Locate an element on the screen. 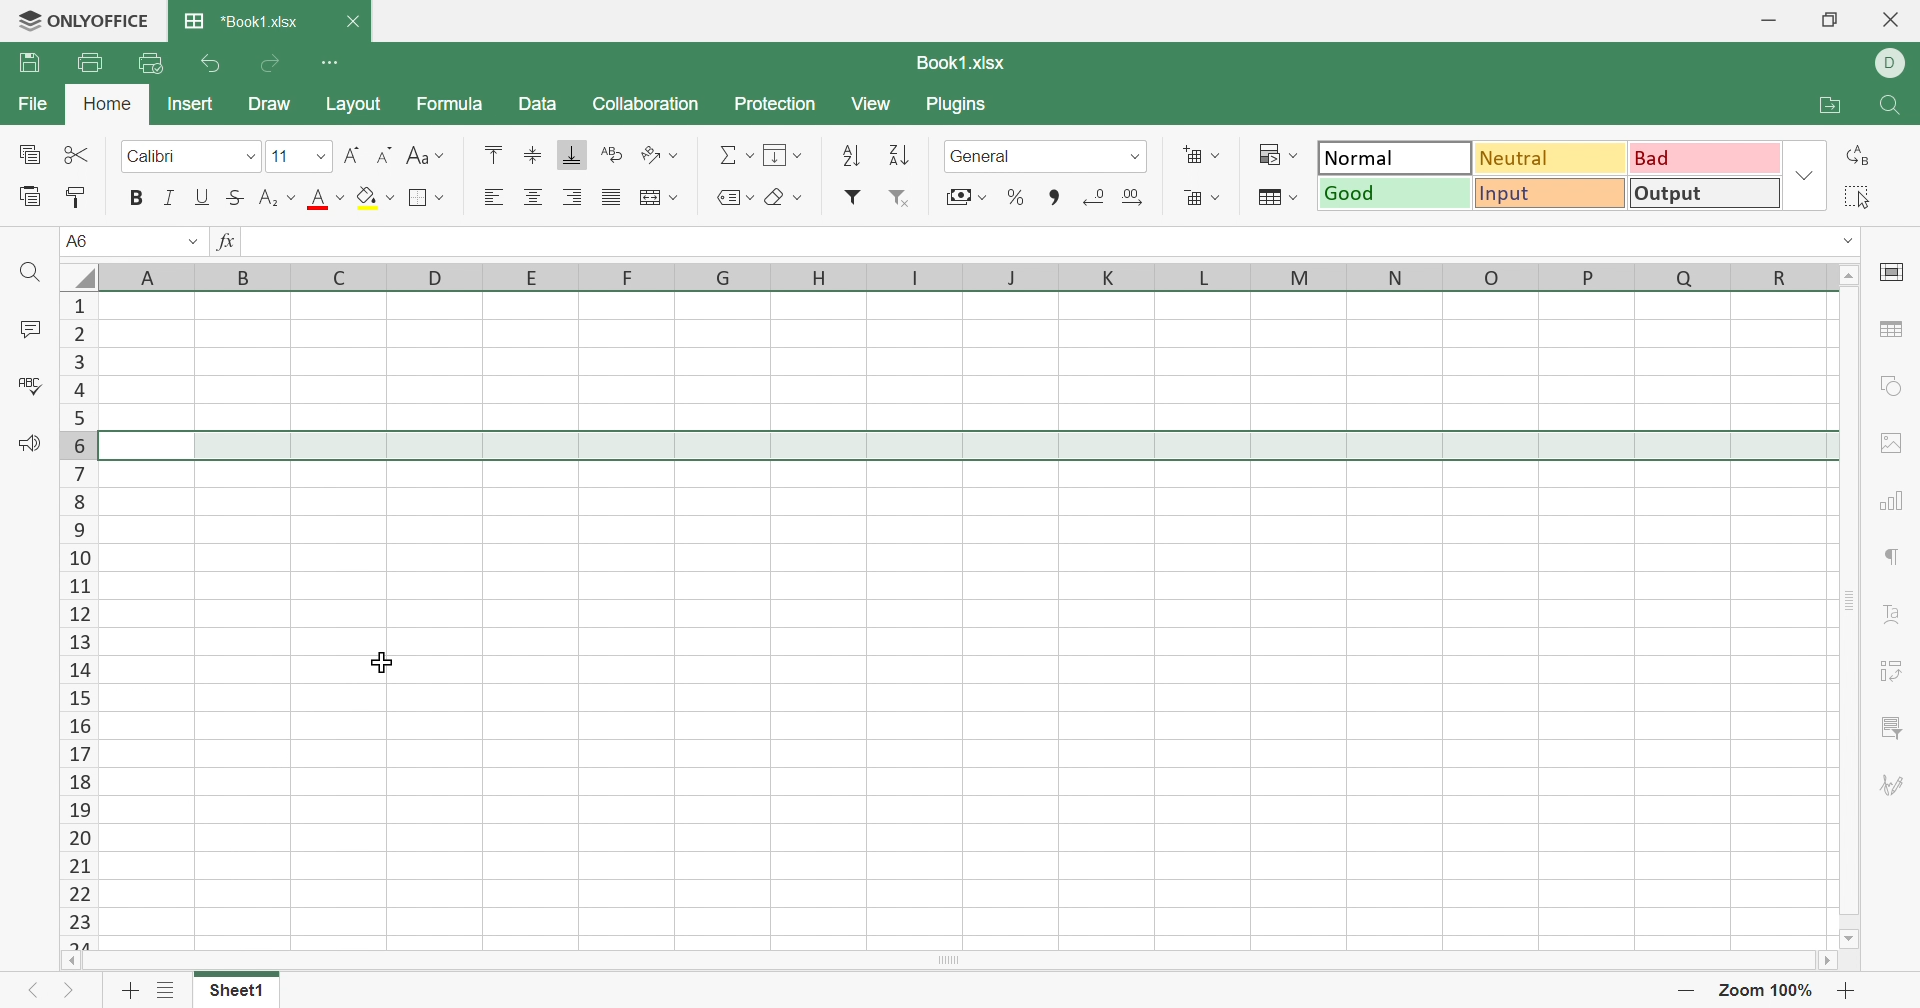 The width and height of the screenshot is (1920, 1008). Decrease decimal is located at coordinates (1107, 202).